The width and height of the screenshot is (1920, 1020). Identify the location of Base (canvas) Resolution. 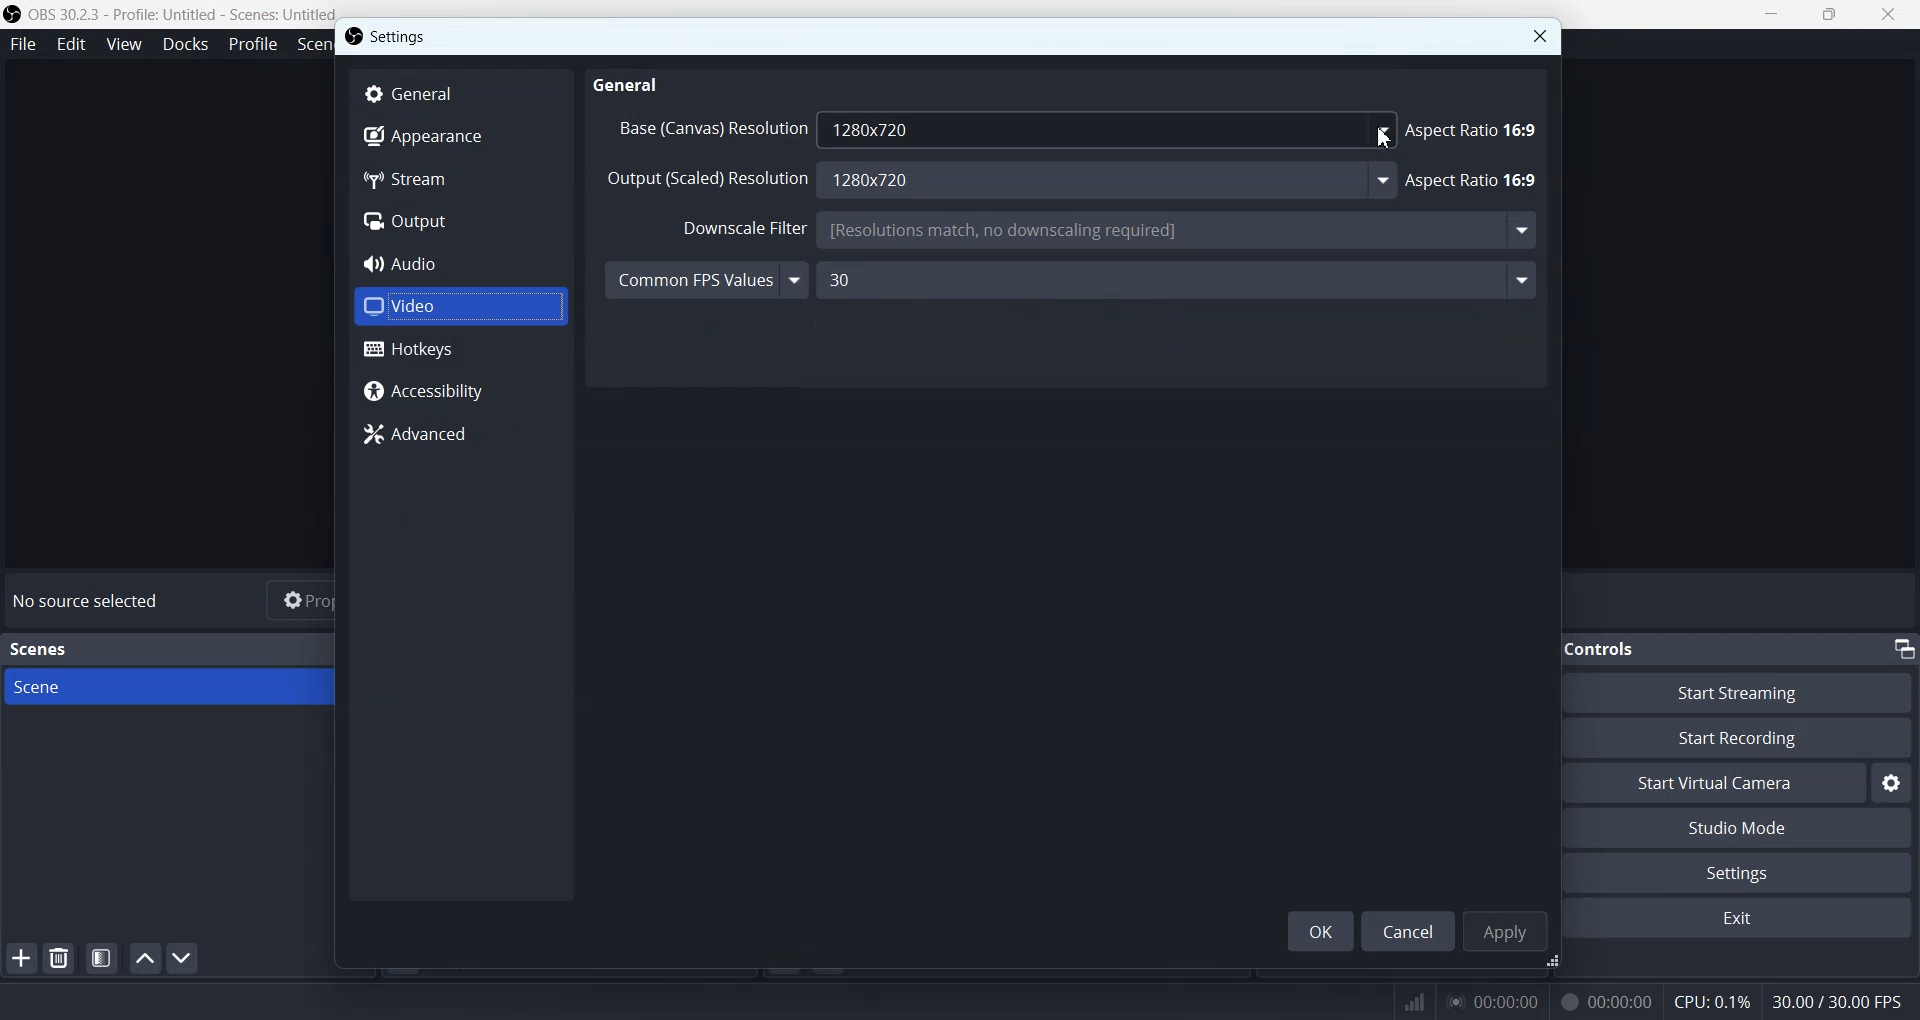
(1105, 129).